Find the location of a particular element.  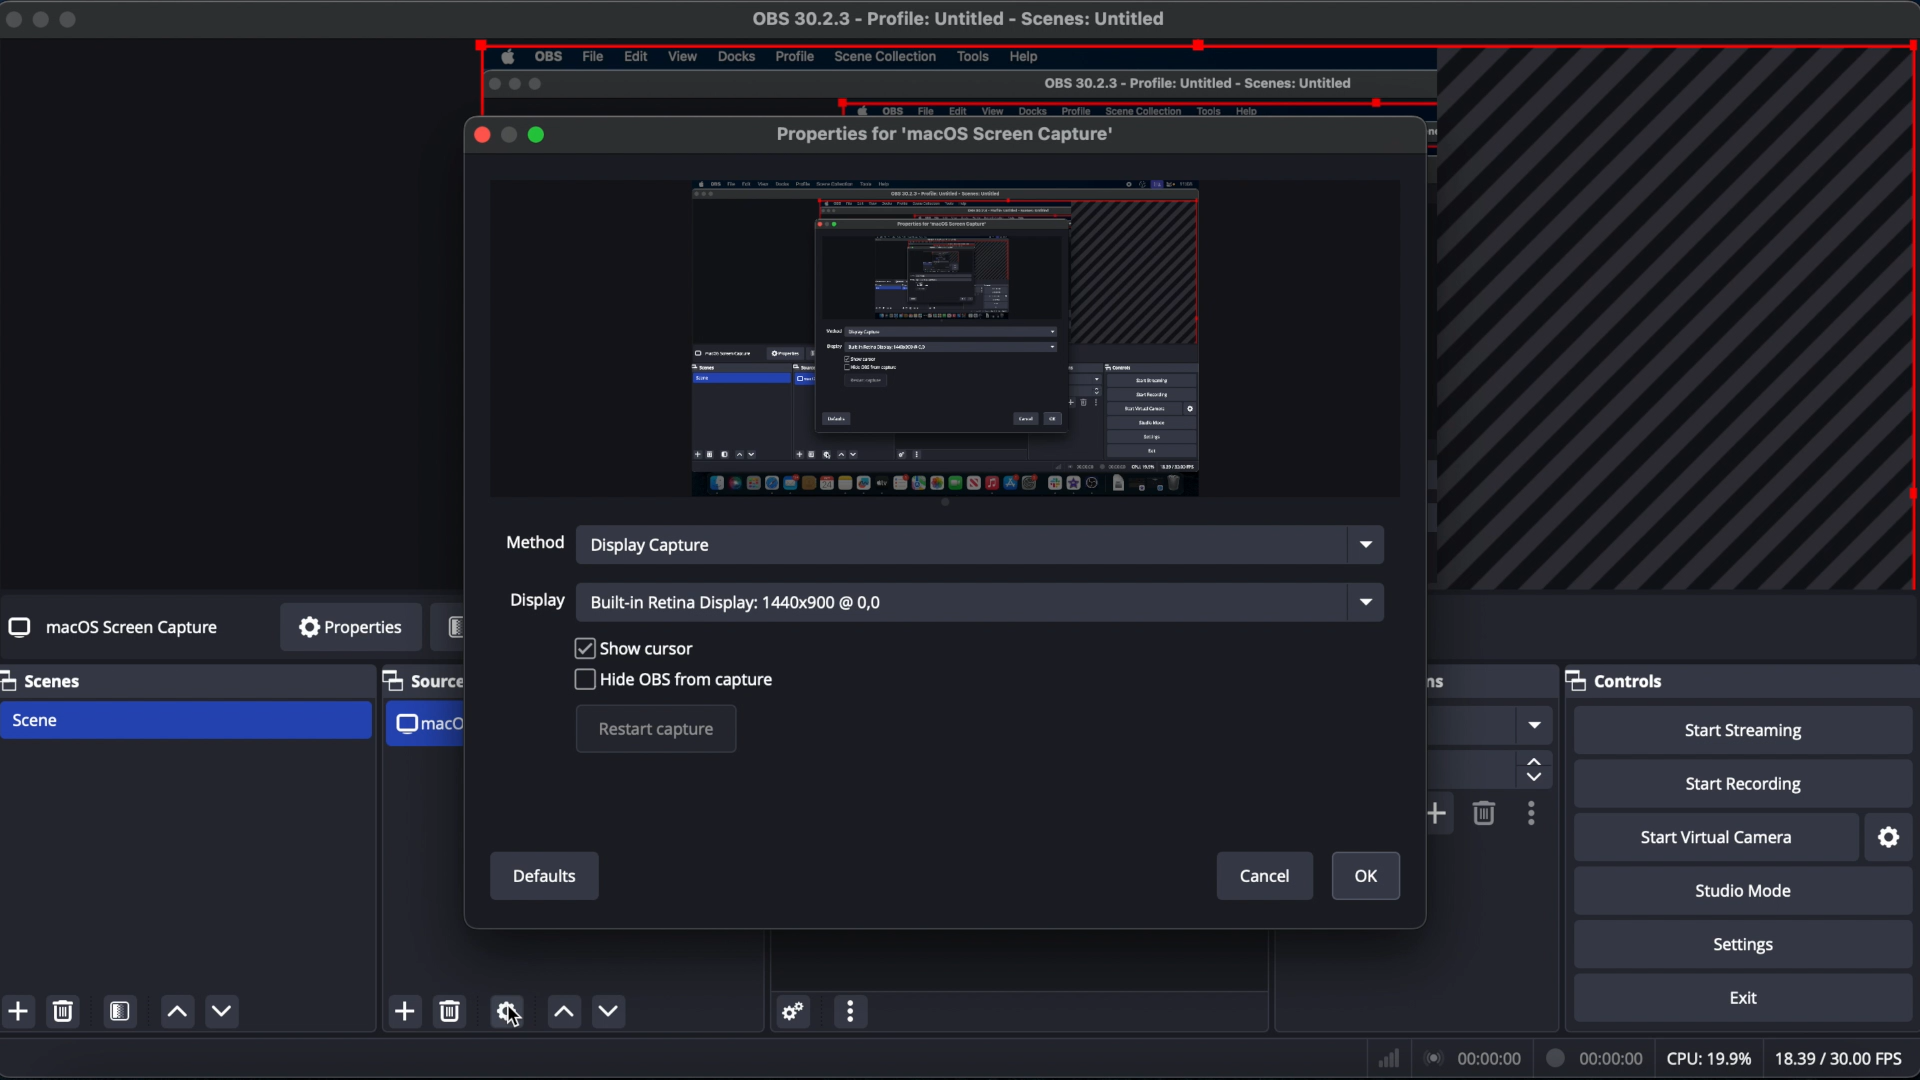

drop down toggle is located at coordinates (1366, 601).